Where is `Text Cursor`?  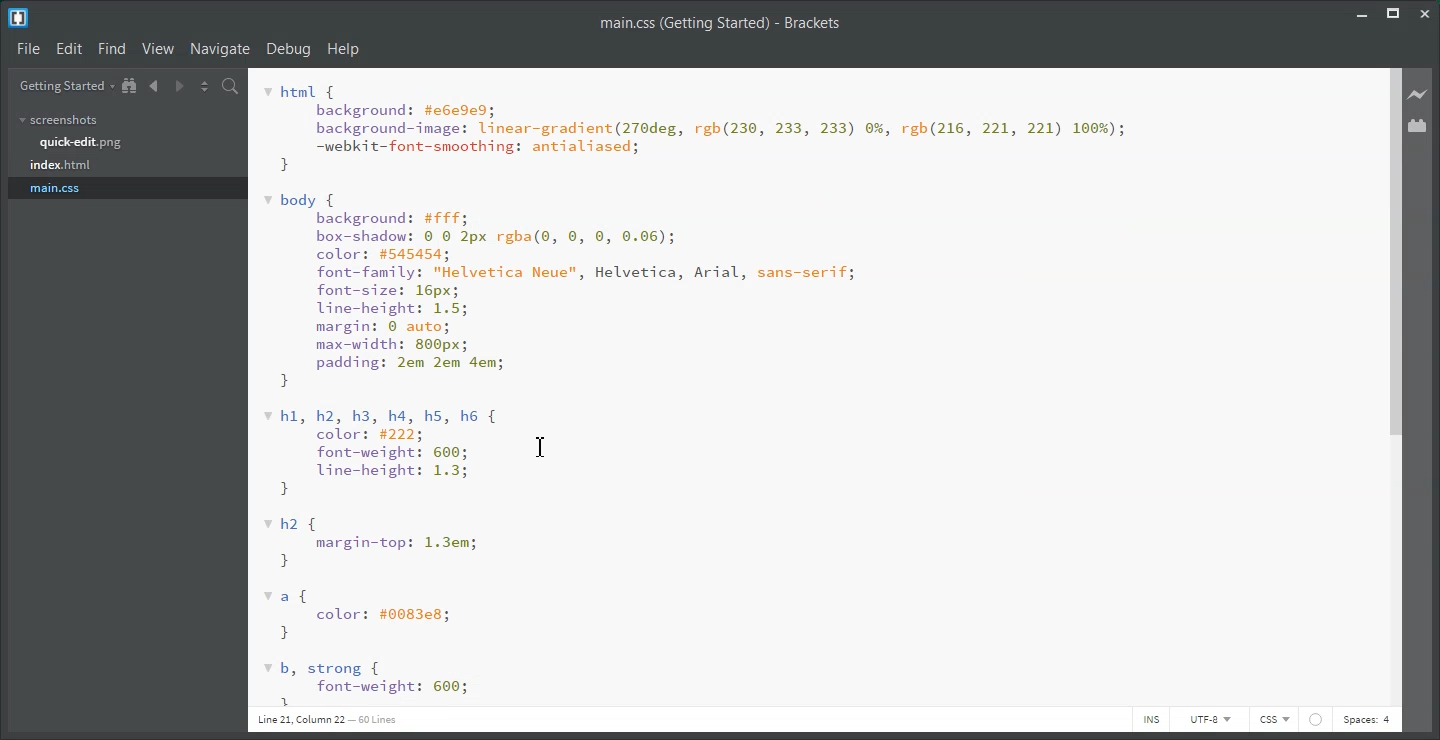 Text Cursor is located at coordinates (543, 446).